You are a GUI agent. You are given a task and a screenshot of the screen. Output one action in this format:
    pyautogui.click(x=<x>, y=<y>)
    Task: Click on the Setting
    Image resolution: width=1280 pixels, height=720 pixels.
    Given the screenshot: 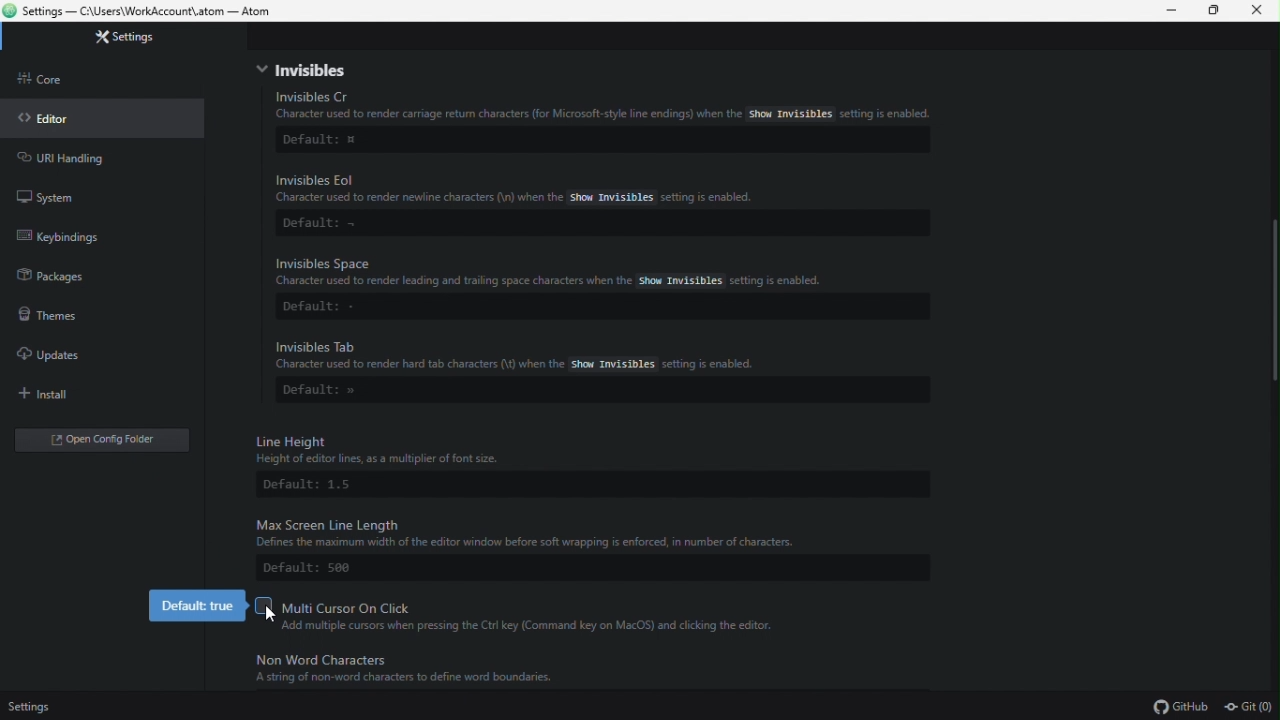 What is the action you would take?
    pyautogui.click(x=45, y=706)
    